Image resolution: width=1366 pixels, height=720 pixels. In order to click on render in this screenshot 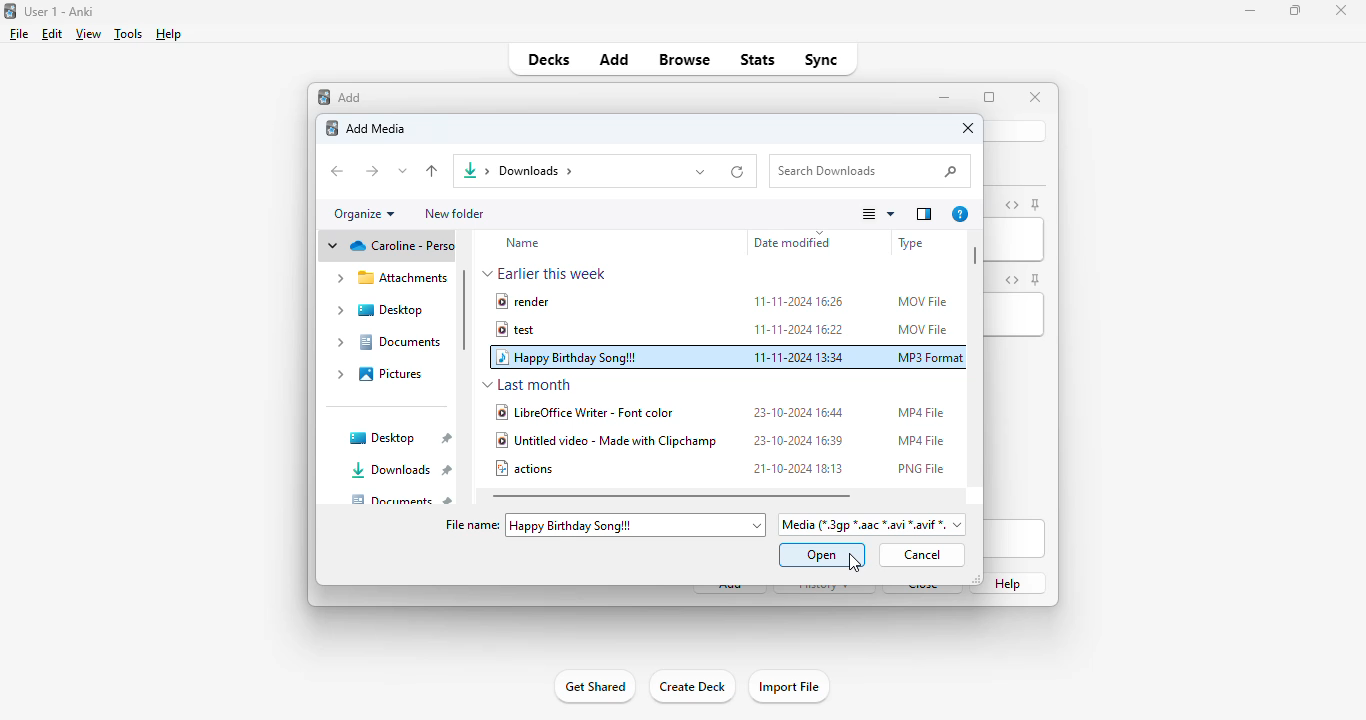, I will do `click(522, 301)`.